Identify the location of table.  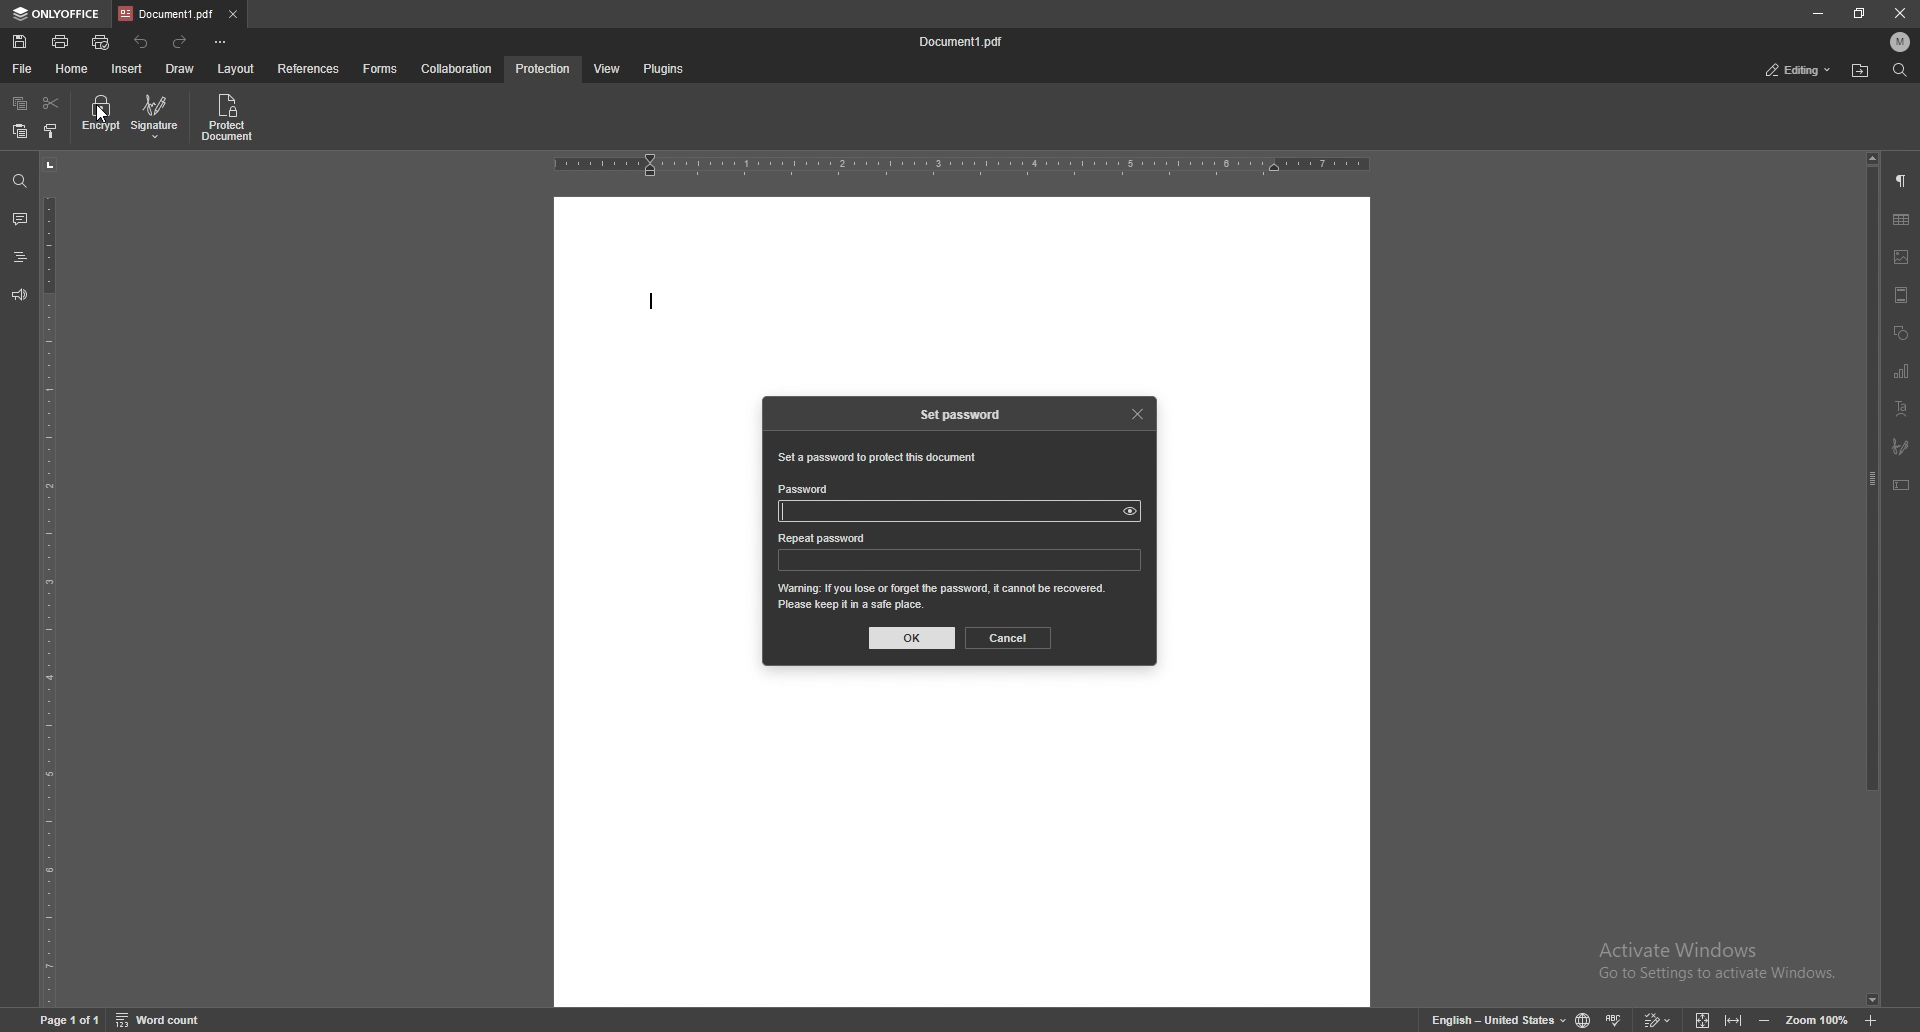
(1904, 221).